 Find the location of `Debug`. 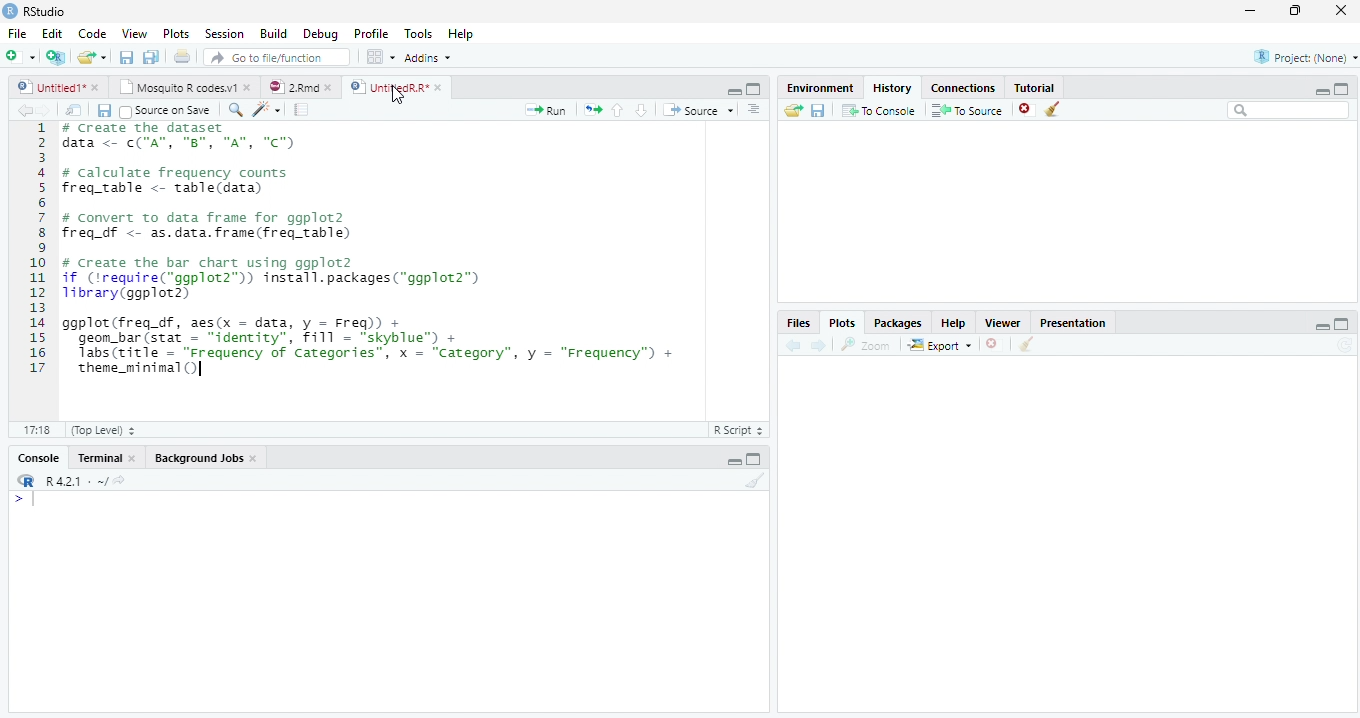

Debug is located at coordinates (321, 33).